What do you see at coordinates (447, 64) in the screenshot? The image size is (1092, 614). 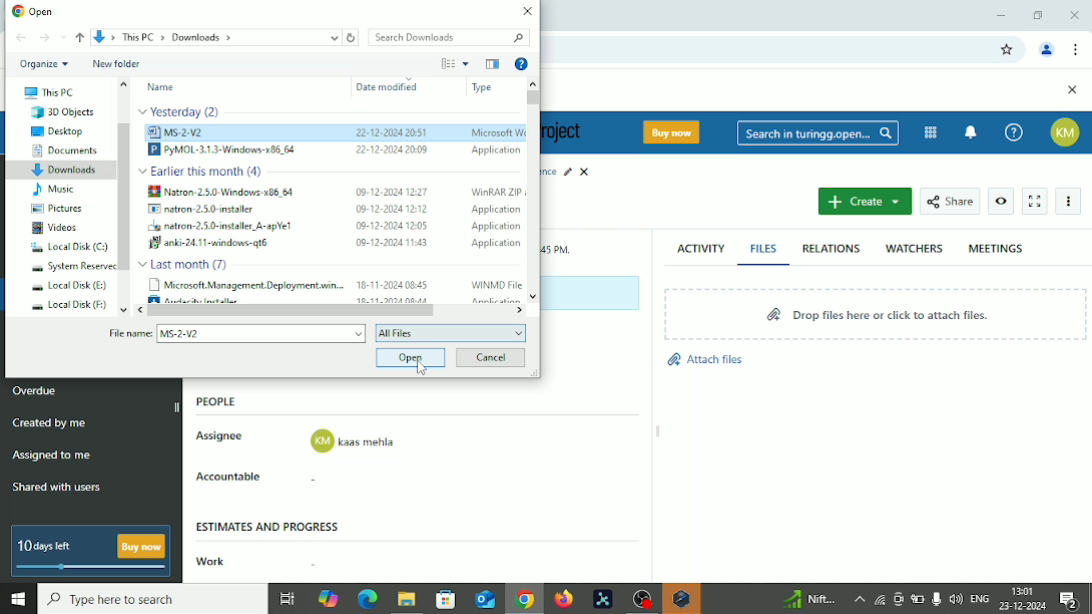 I see `Change your view` at bounding box center [447, 64].